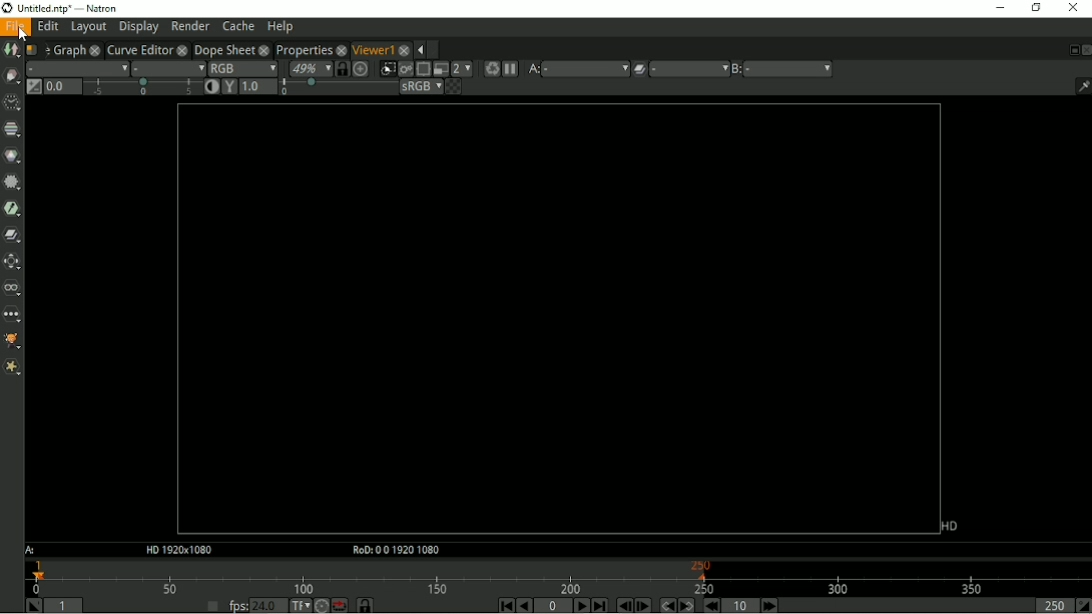 The width and height of the screenshot is (1092, 614). What do you see at coordinates (65, 607) in the screenshot?
I see `Playback in point` at bounding box center [65, 607].